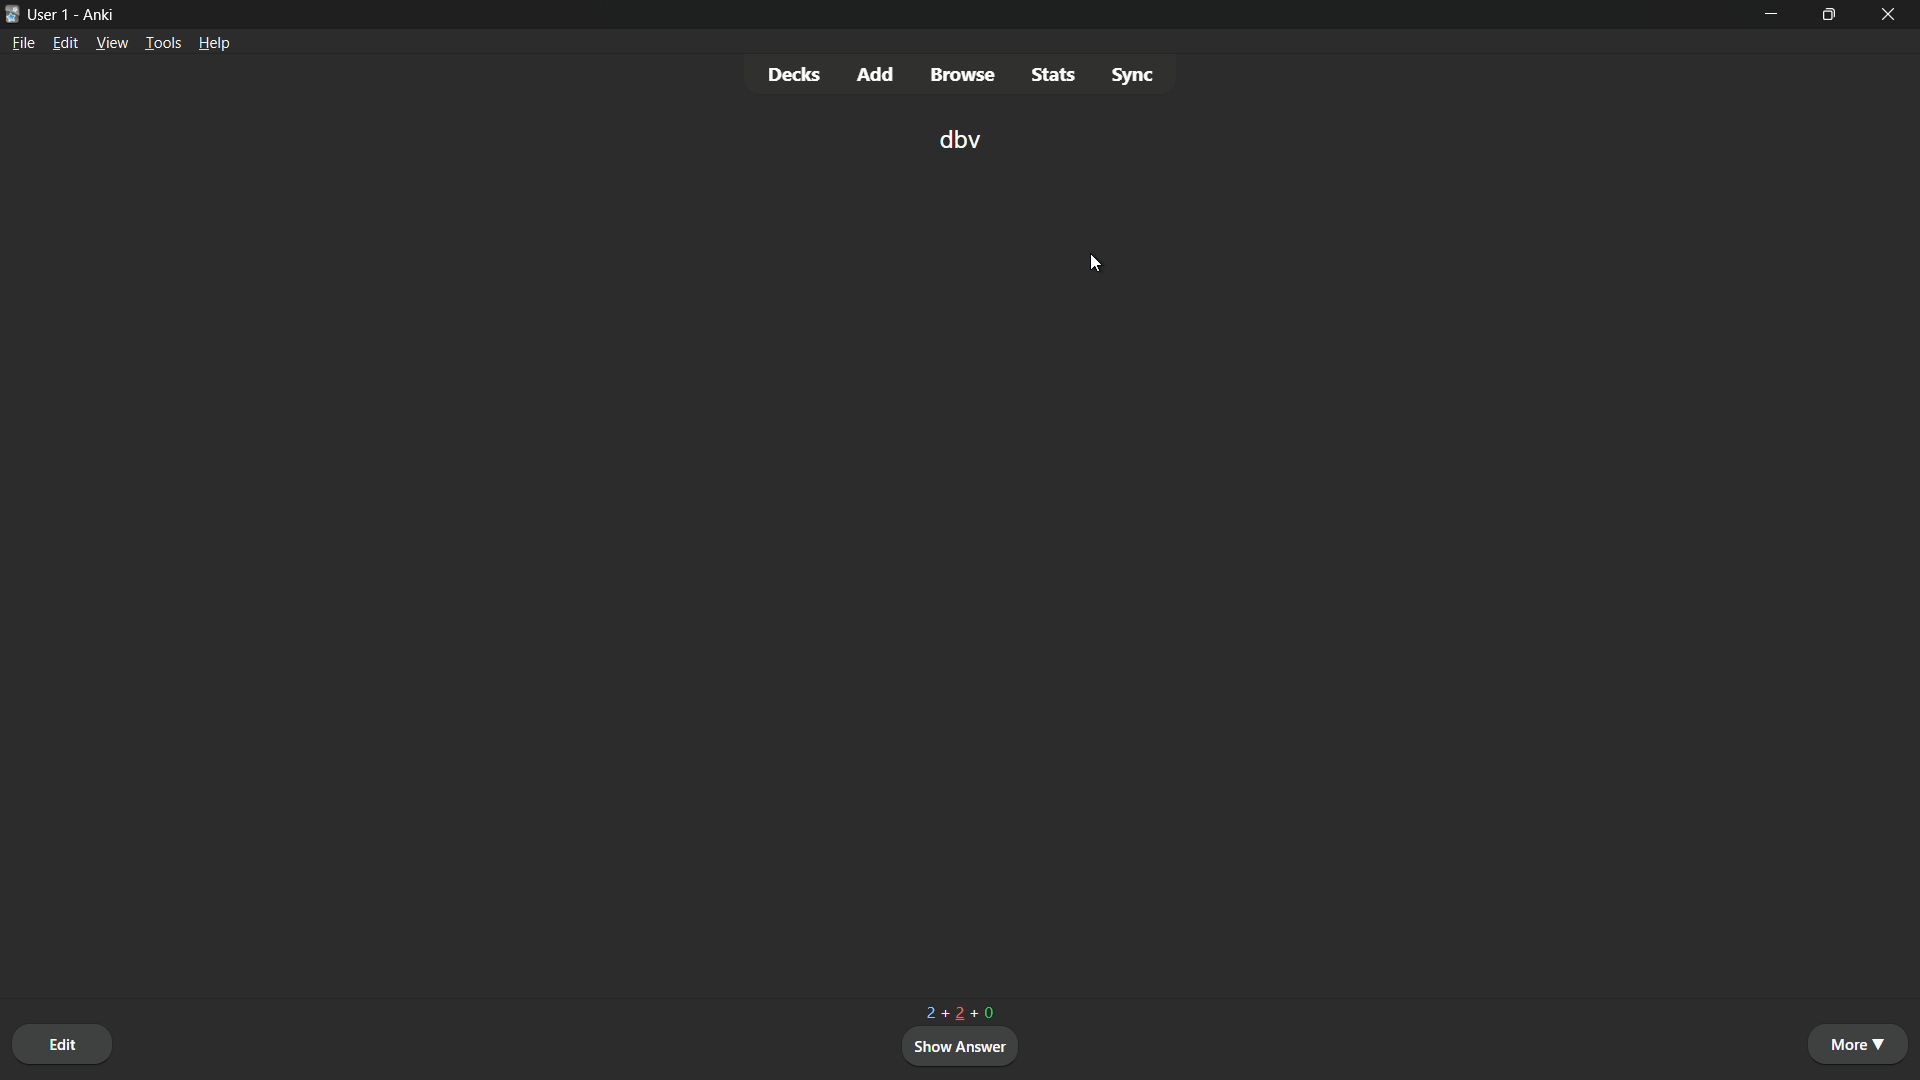 The image size is (1920, 1080). What do you see at coordinates (63, 1045) in the screenshot?
I see `edit` at bounding box center [63, 1045].